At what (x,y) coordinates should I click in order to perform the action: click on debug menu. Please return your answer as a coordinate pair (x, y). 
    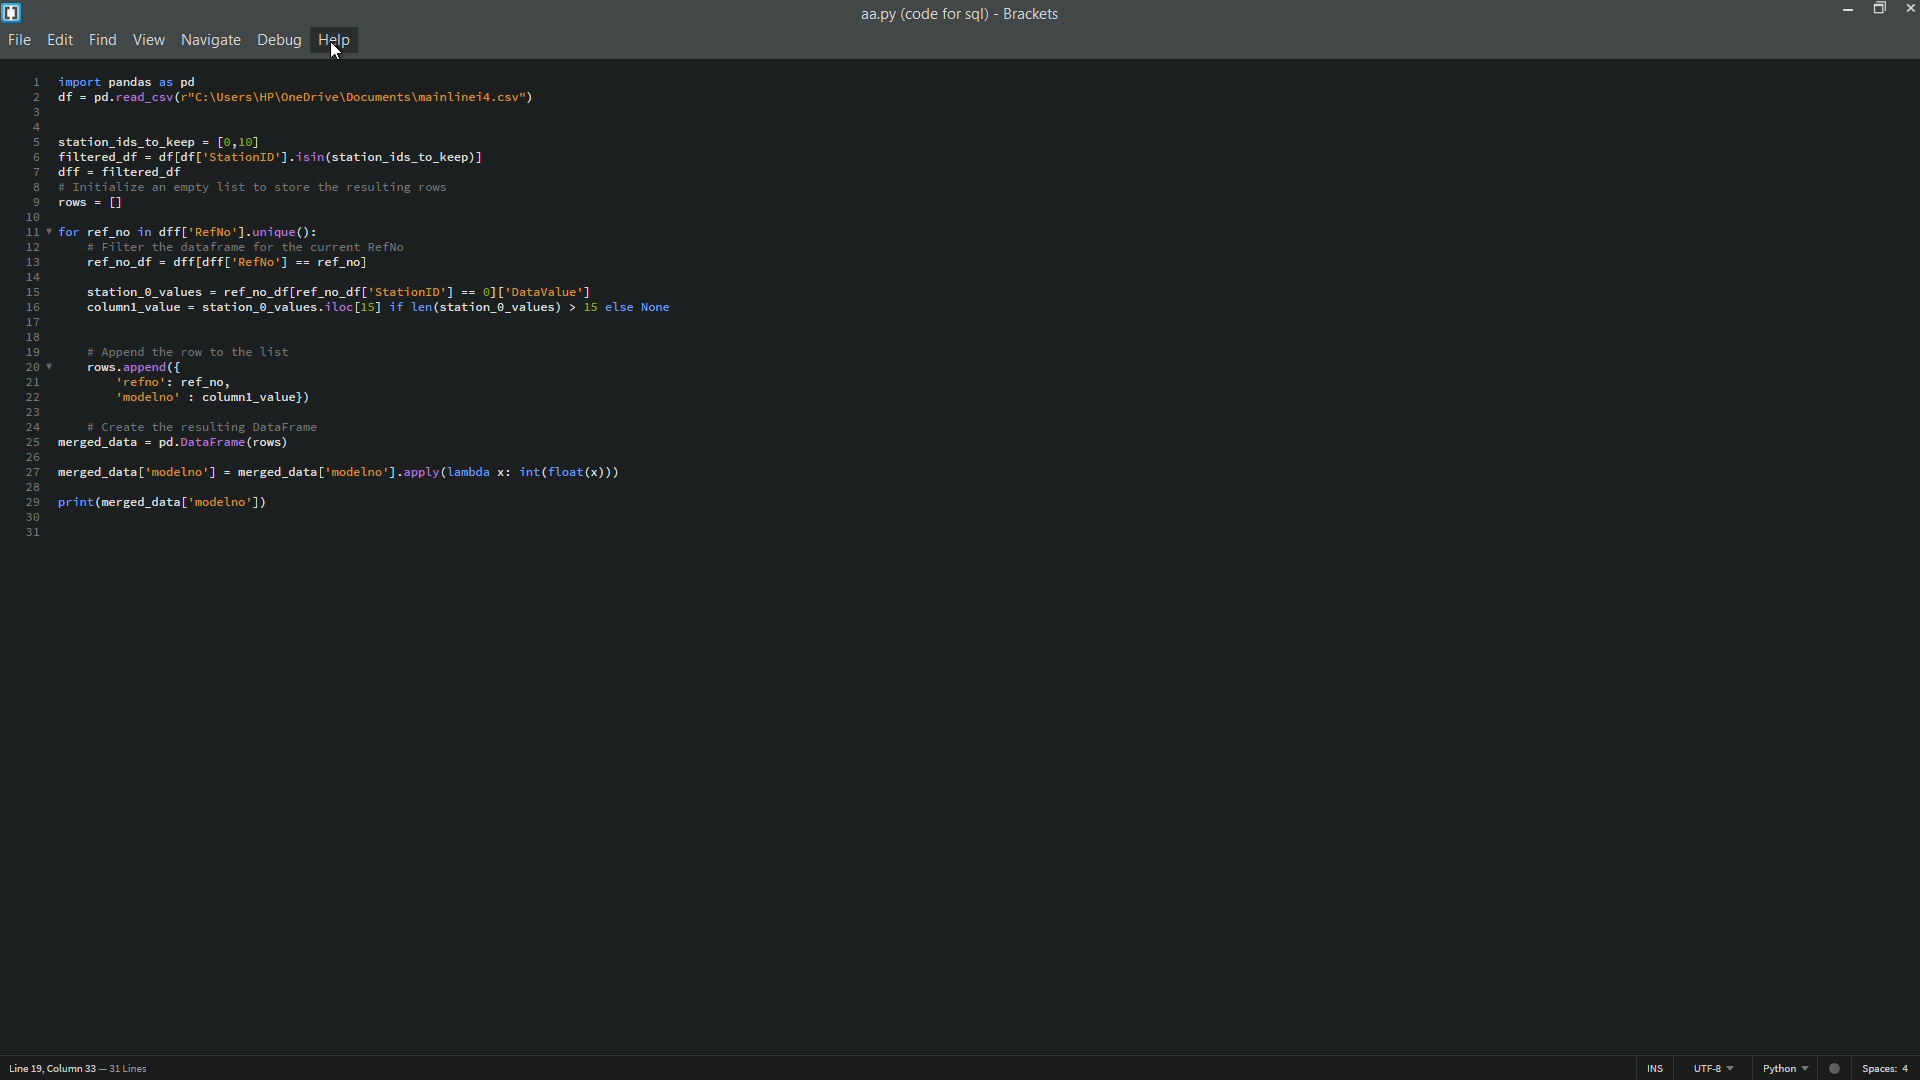
    Looking at the image, I should click on (277, 39).